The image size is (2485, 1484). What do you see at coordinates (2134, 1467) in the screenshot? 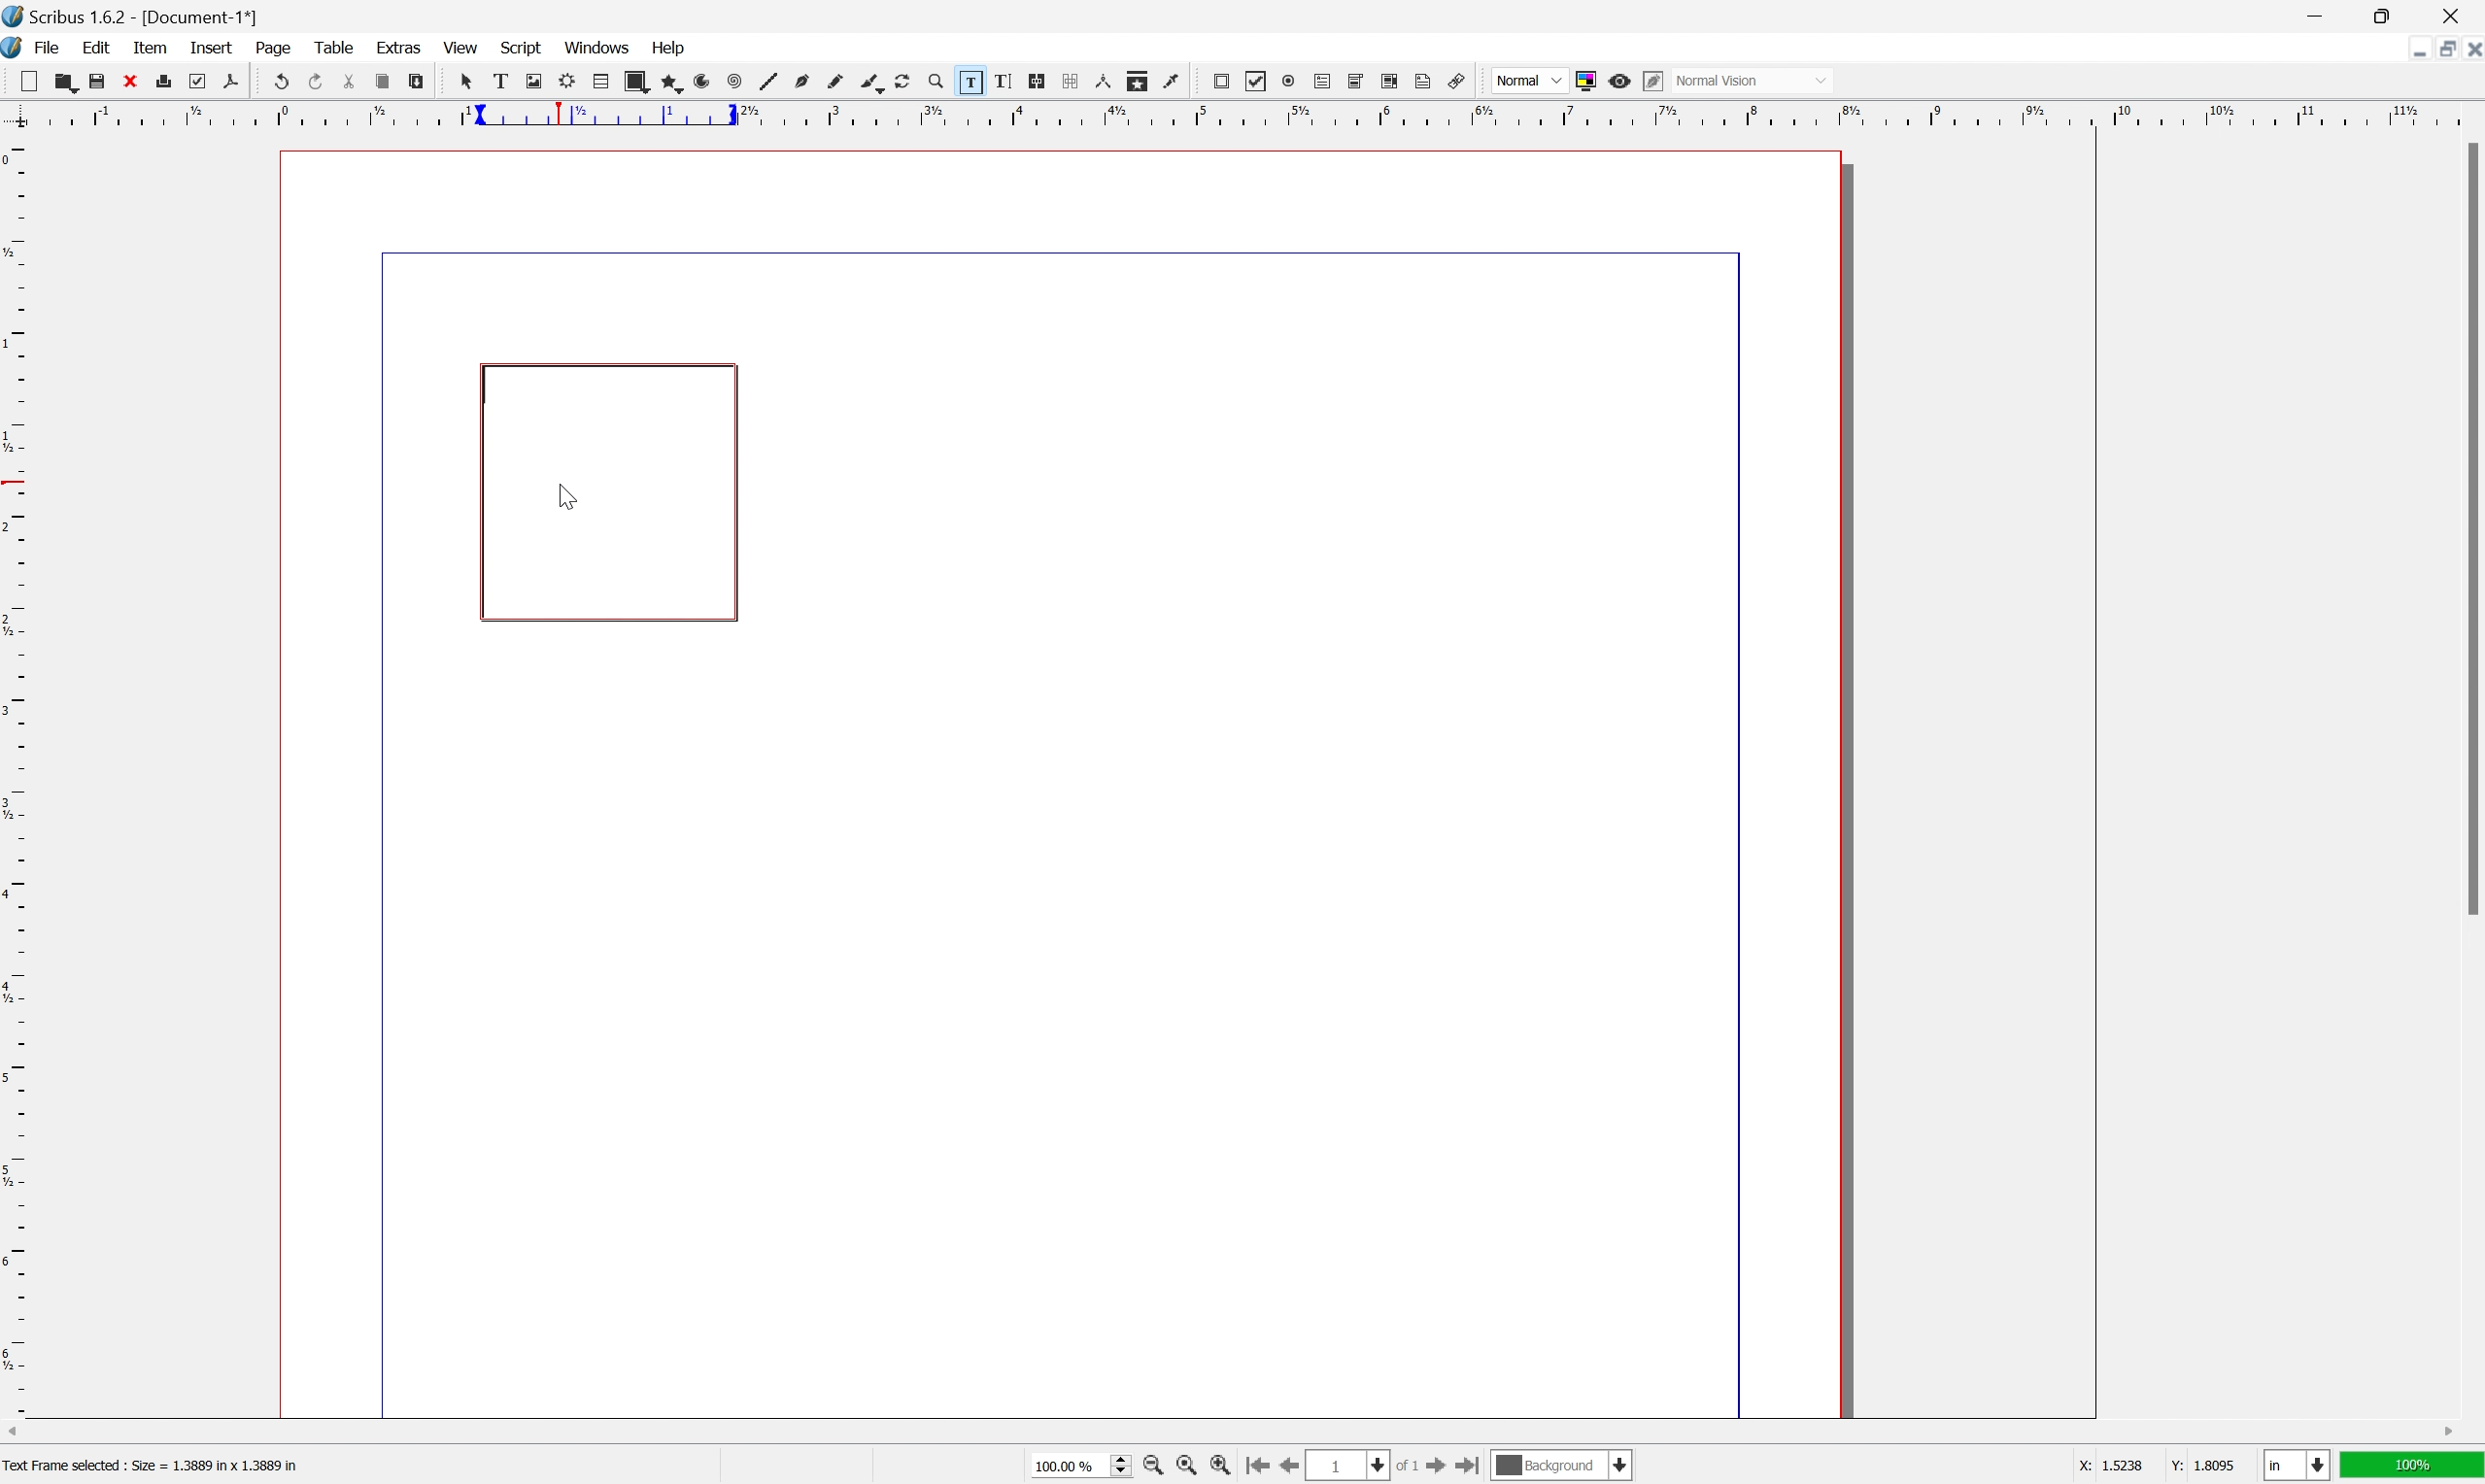
I see `coordinates` at bounding box center [2134, 1467].